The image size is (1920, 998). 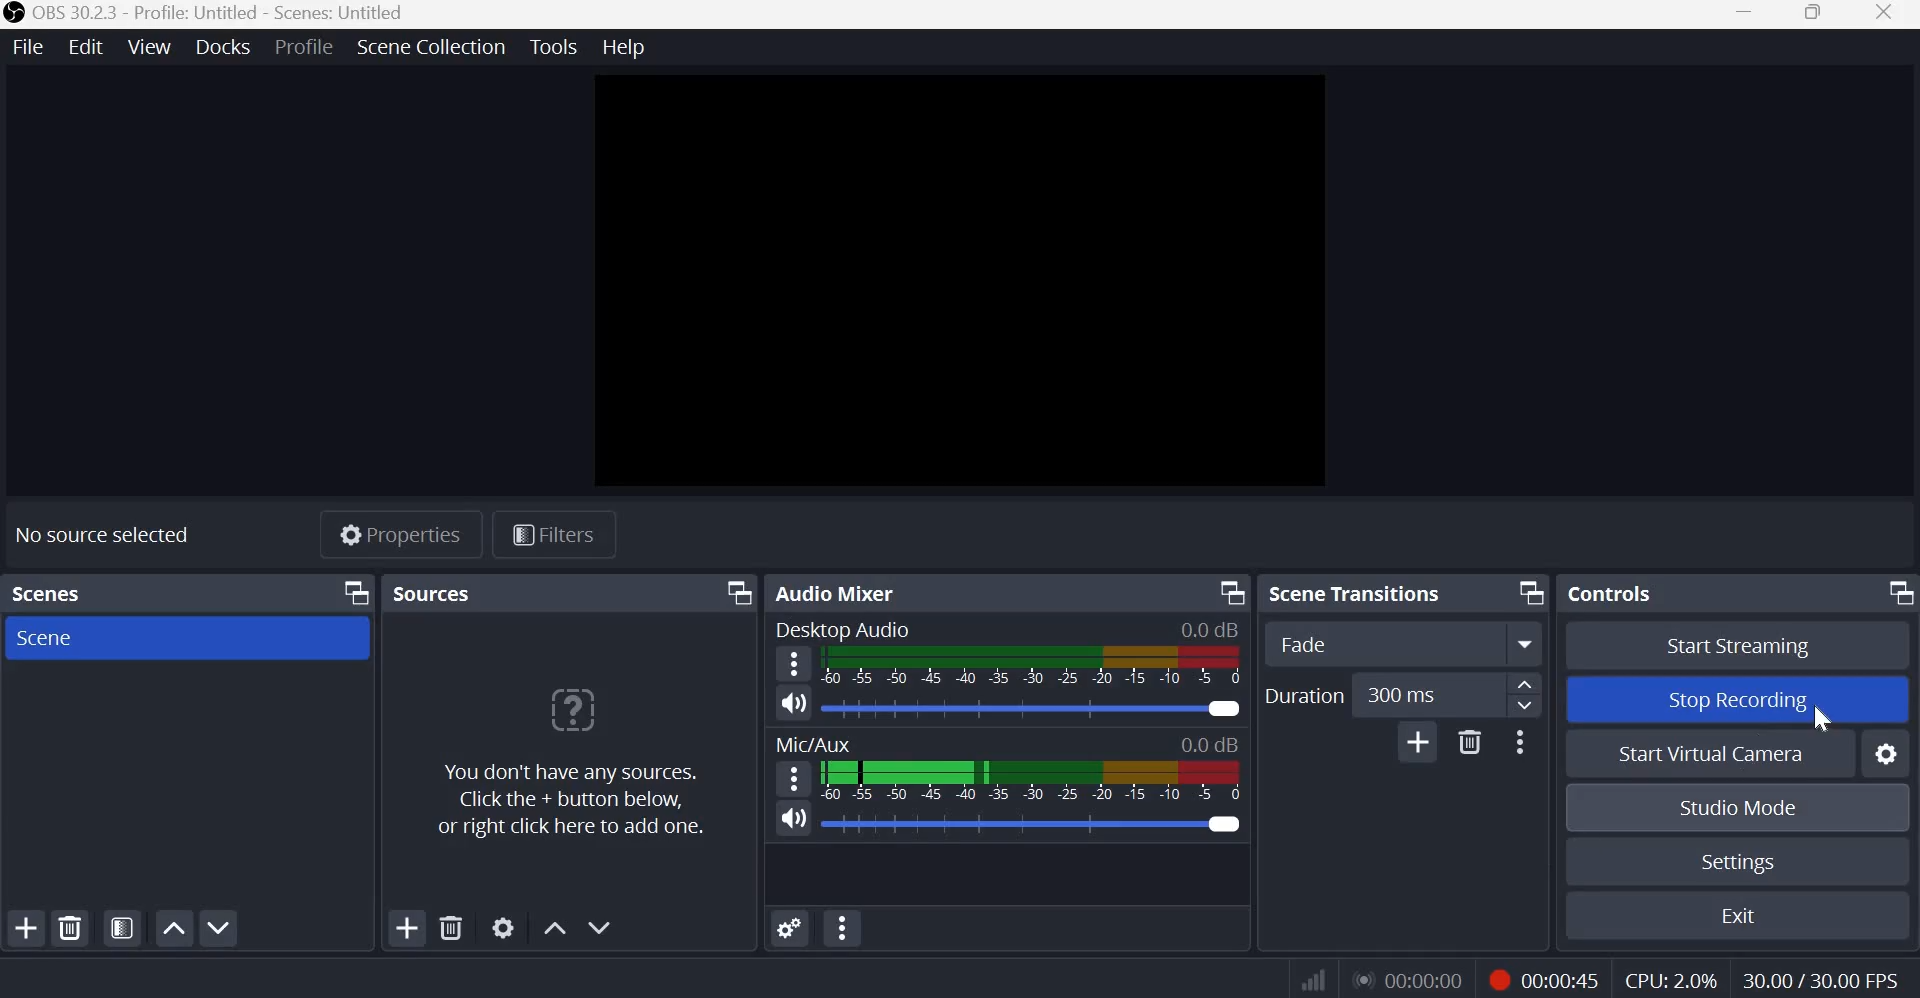 What do you see at coordinates (1228, 824) in the screenshot?
I see `Audio Slider` at bounding box center [1228, 824].